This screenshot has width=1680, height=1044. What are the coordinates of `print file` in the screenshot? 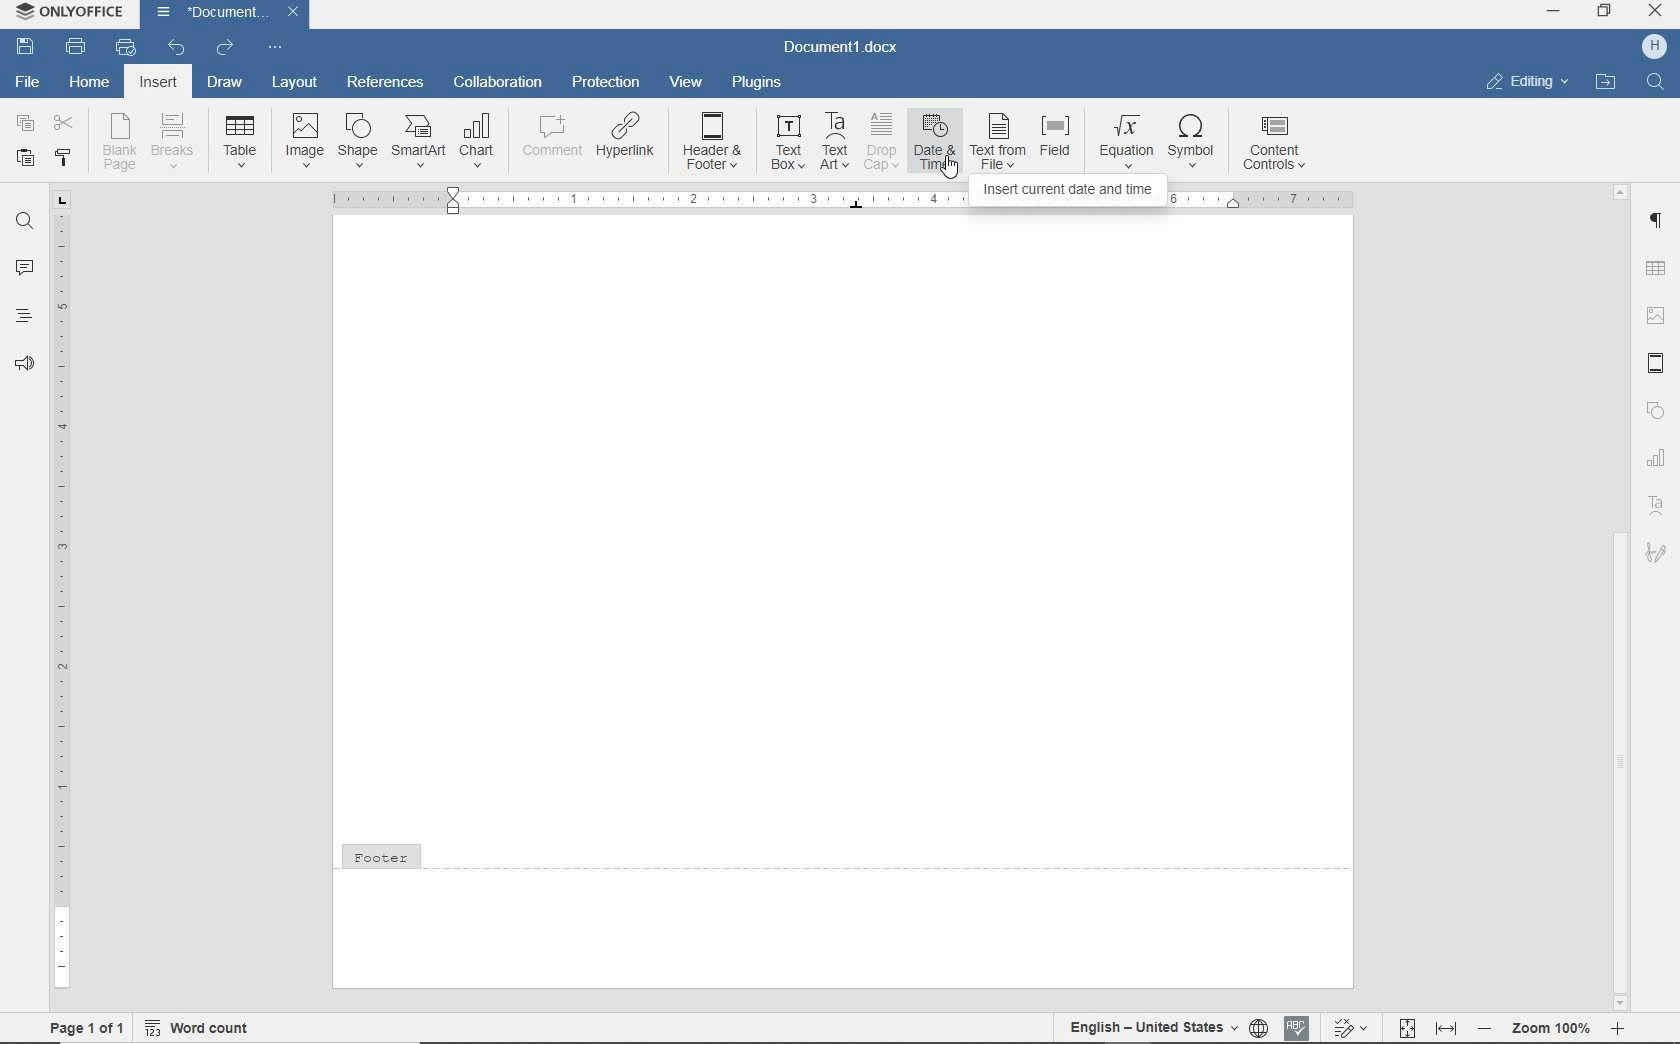 It's located at (78, 46).